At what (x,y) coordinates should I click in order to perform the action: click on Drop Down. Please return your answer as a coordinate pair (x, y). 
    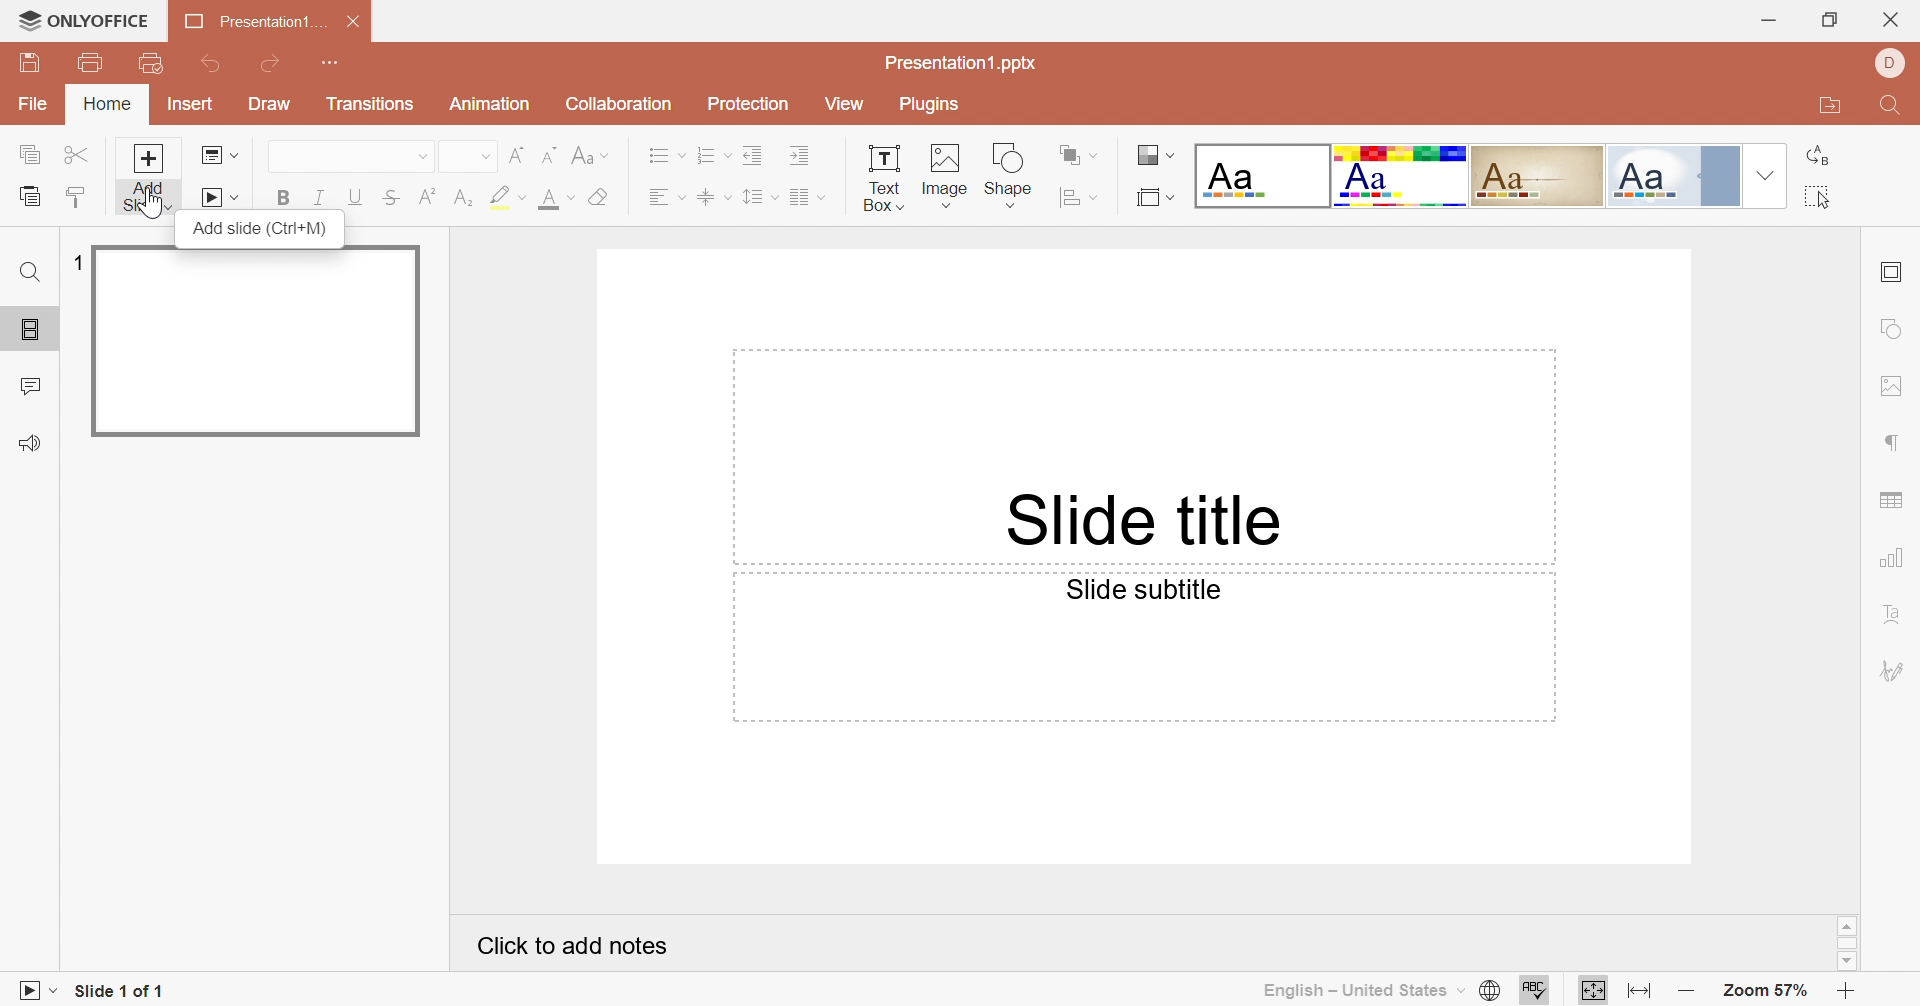
    Looking at the image, I should click on (424, 156).